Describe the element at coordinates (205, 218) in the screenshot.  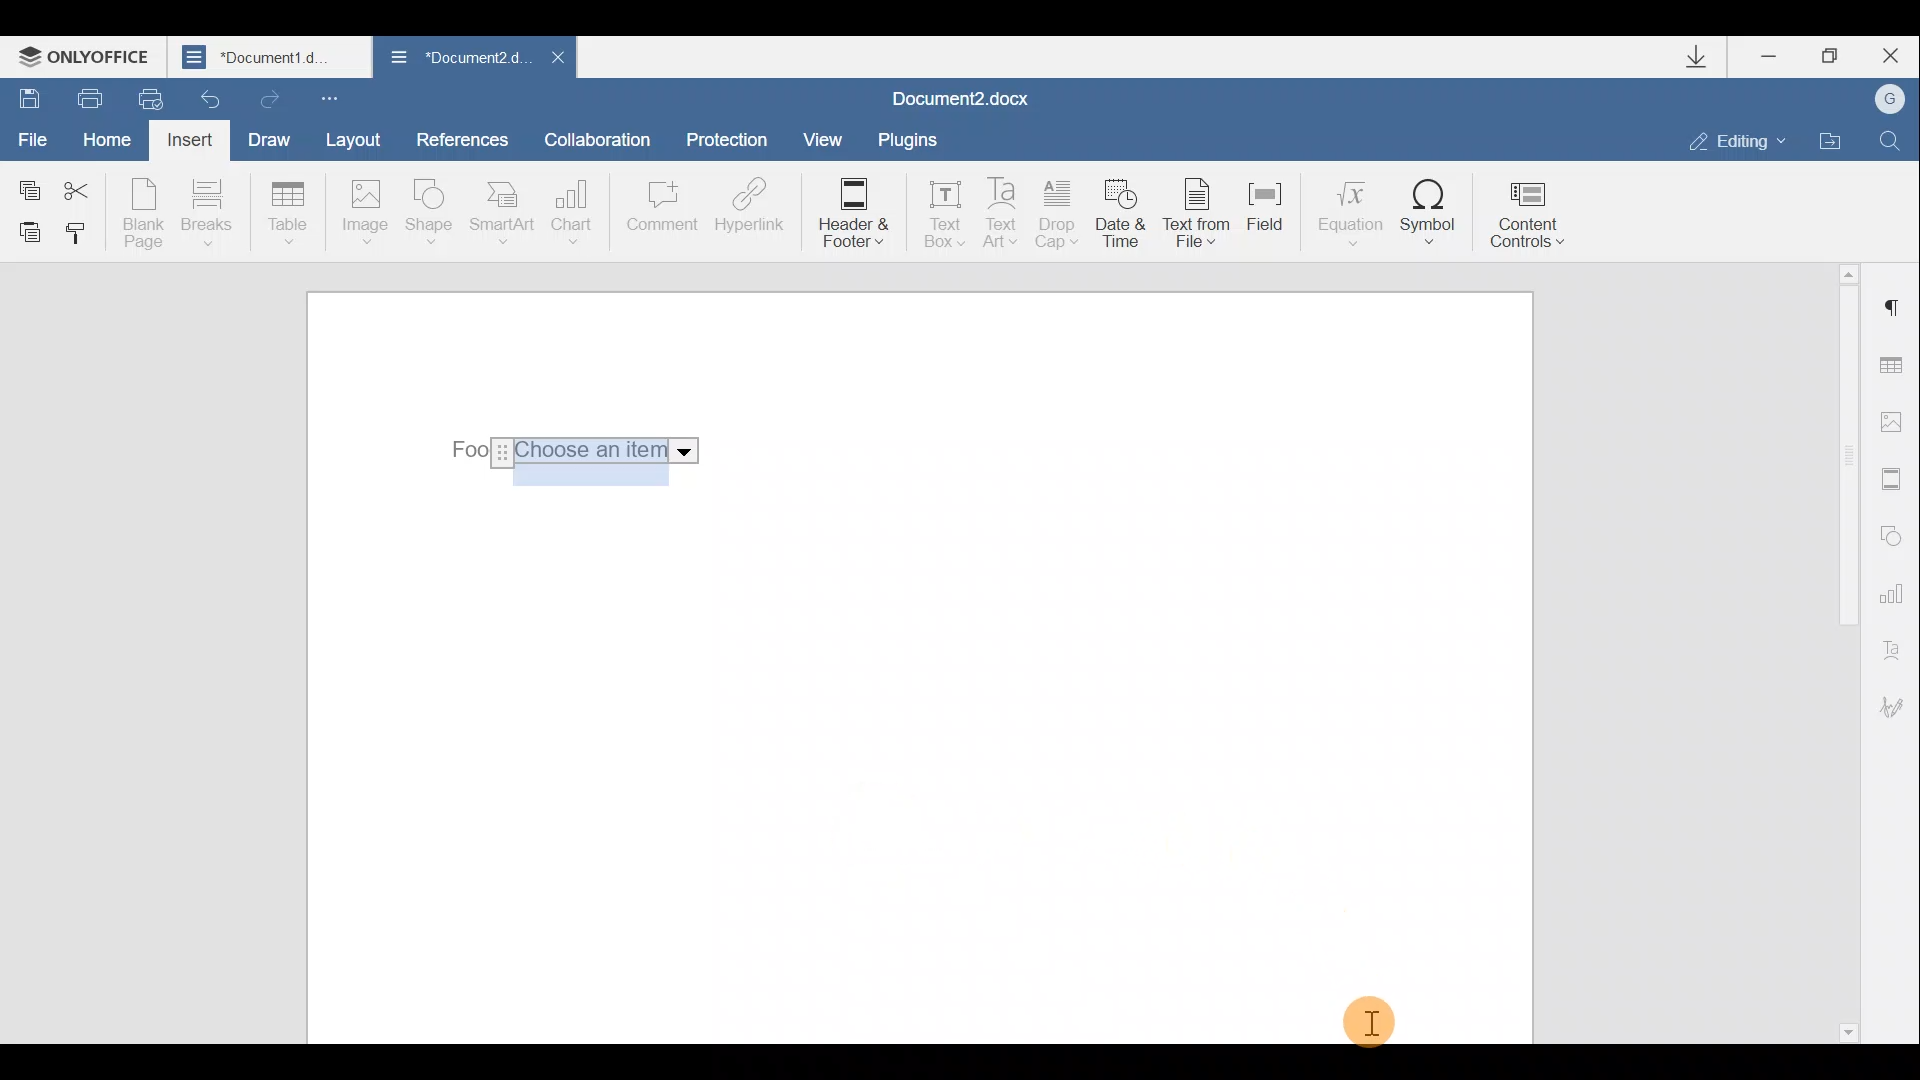
I see `Breaks` at that location.